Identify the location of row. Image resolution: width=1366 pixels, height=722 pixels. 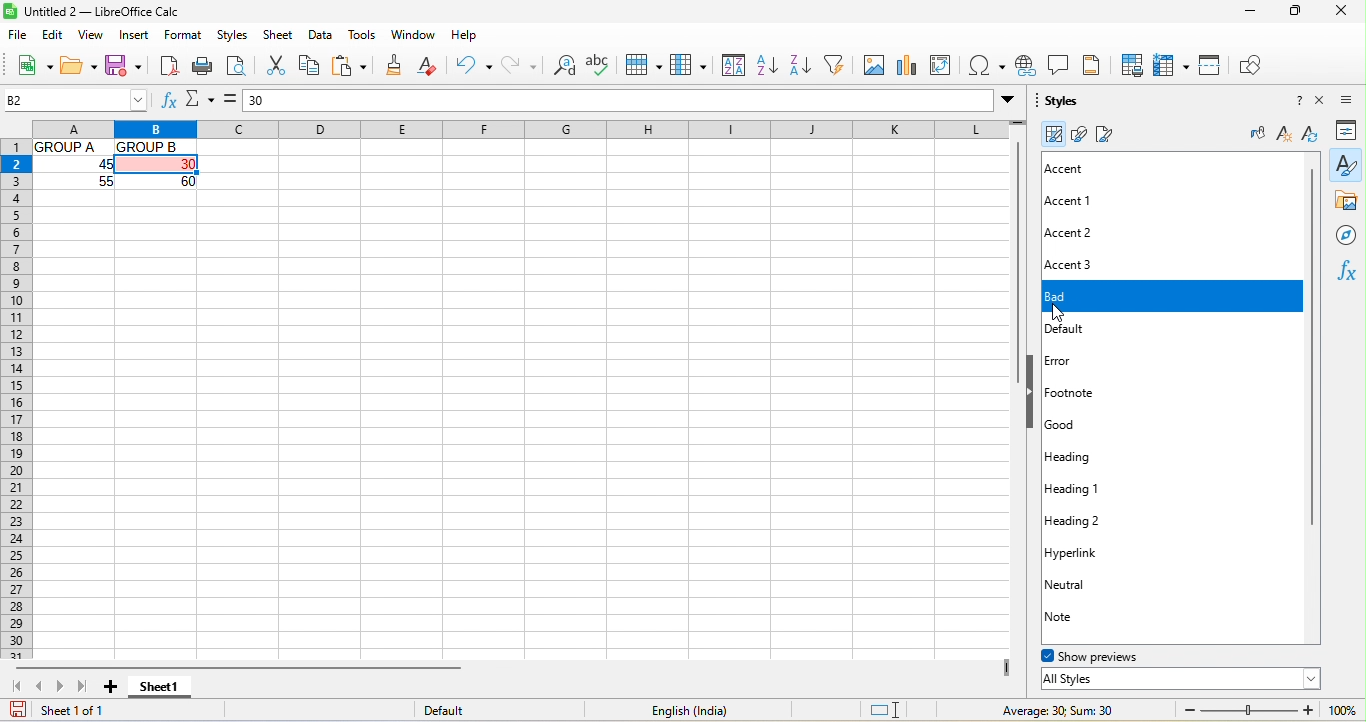
(645, 64).